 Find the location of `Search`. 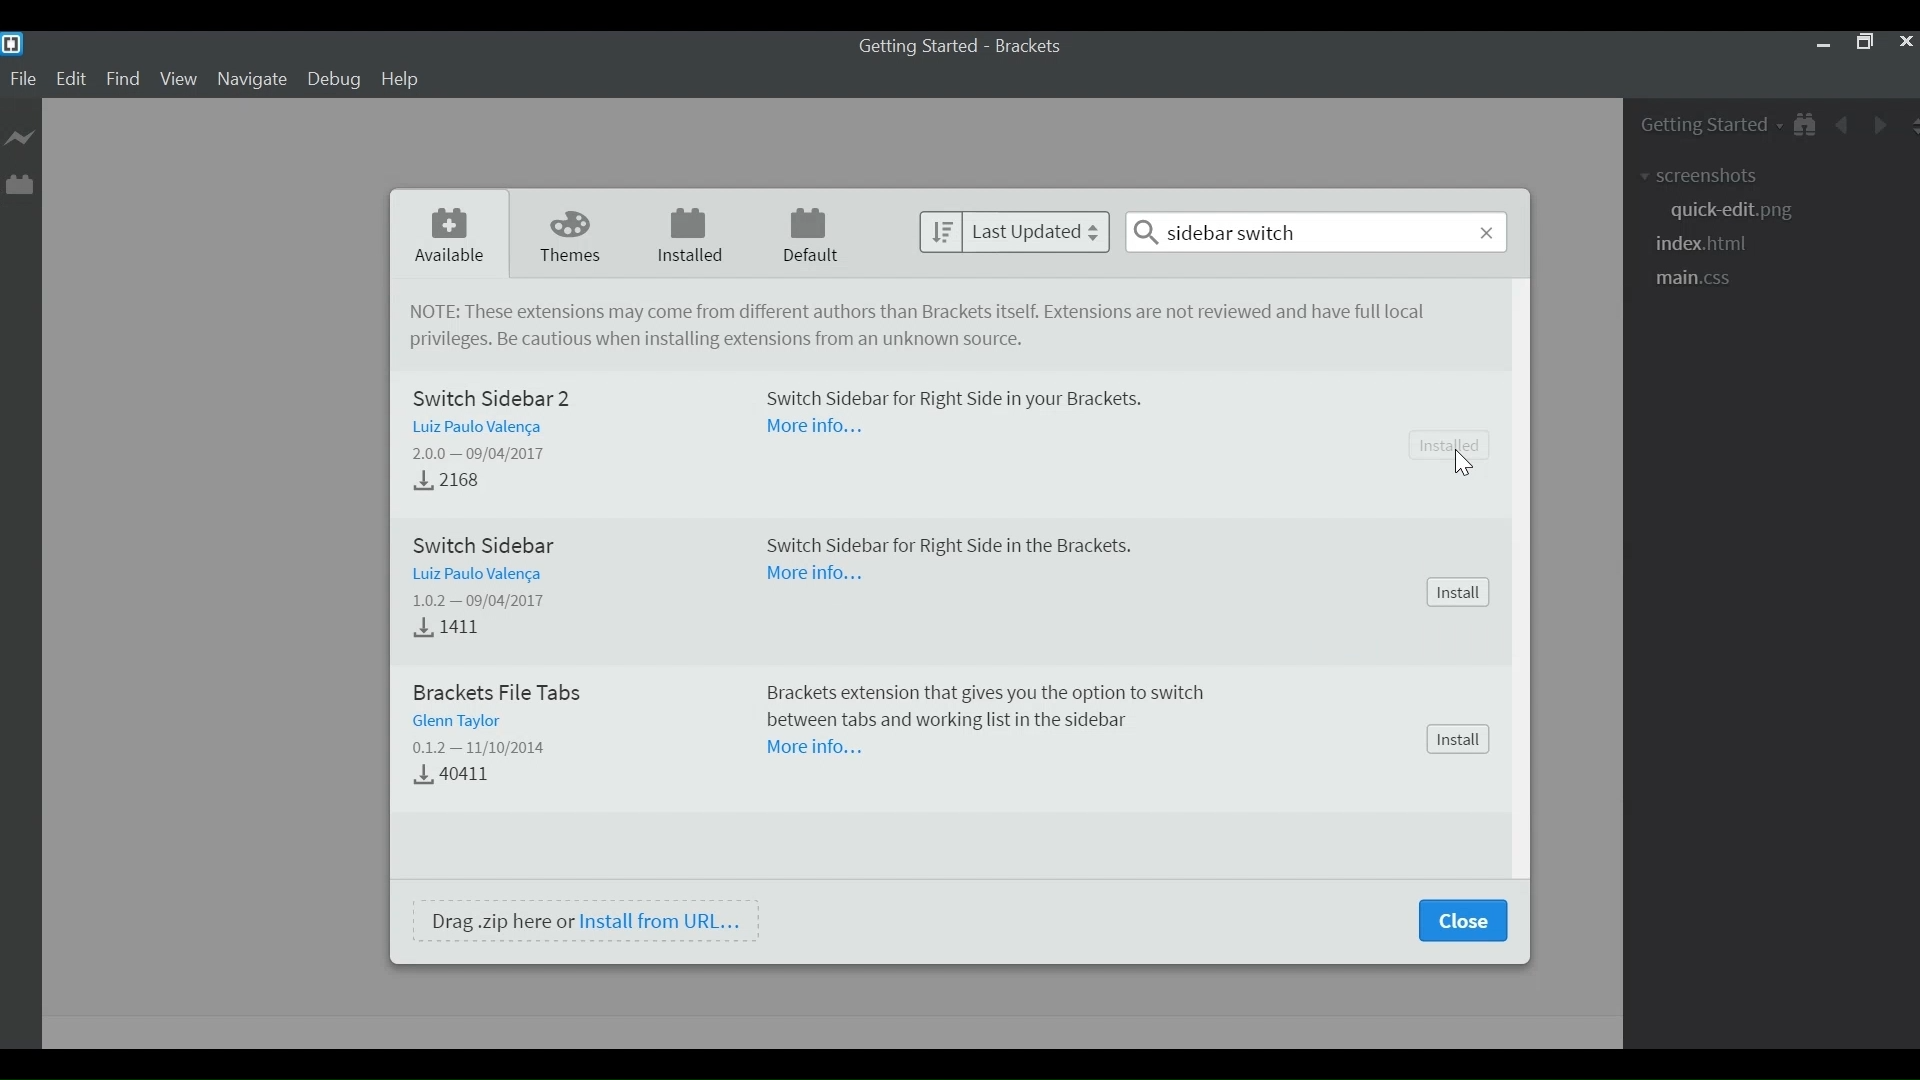

Search is located at coordinates (1316, 231).